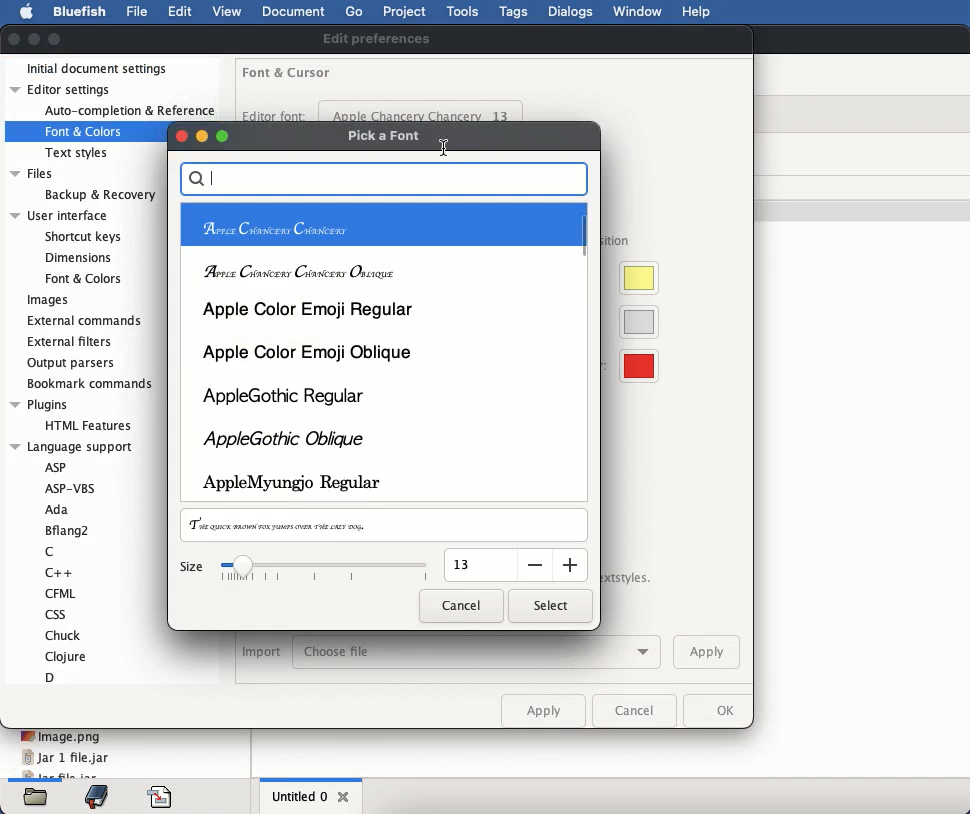 Image resolution: width=970 pixels, height=814 pixels. I want to click on cancel, so click(632, 710).